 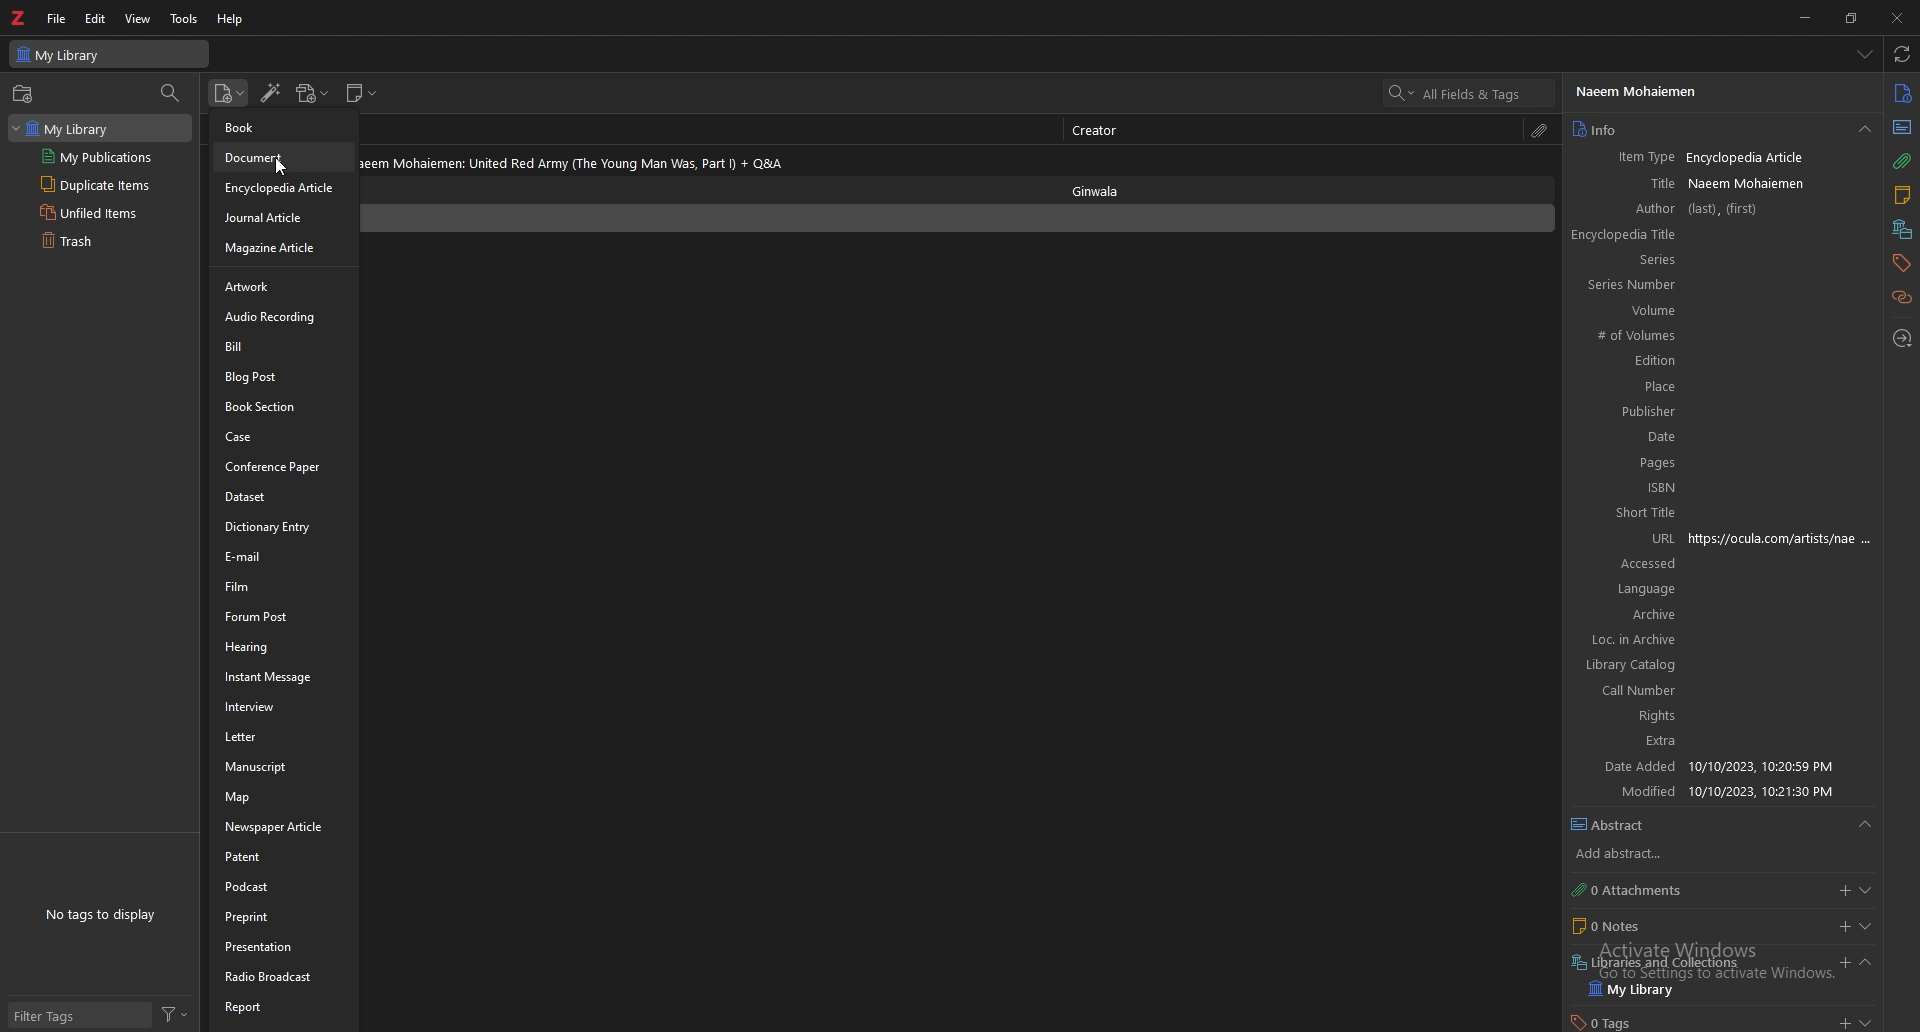 What do you see at coordinates (1628, 716) in the screenshot?
I see `rights` at bounding box center [1628, 716].